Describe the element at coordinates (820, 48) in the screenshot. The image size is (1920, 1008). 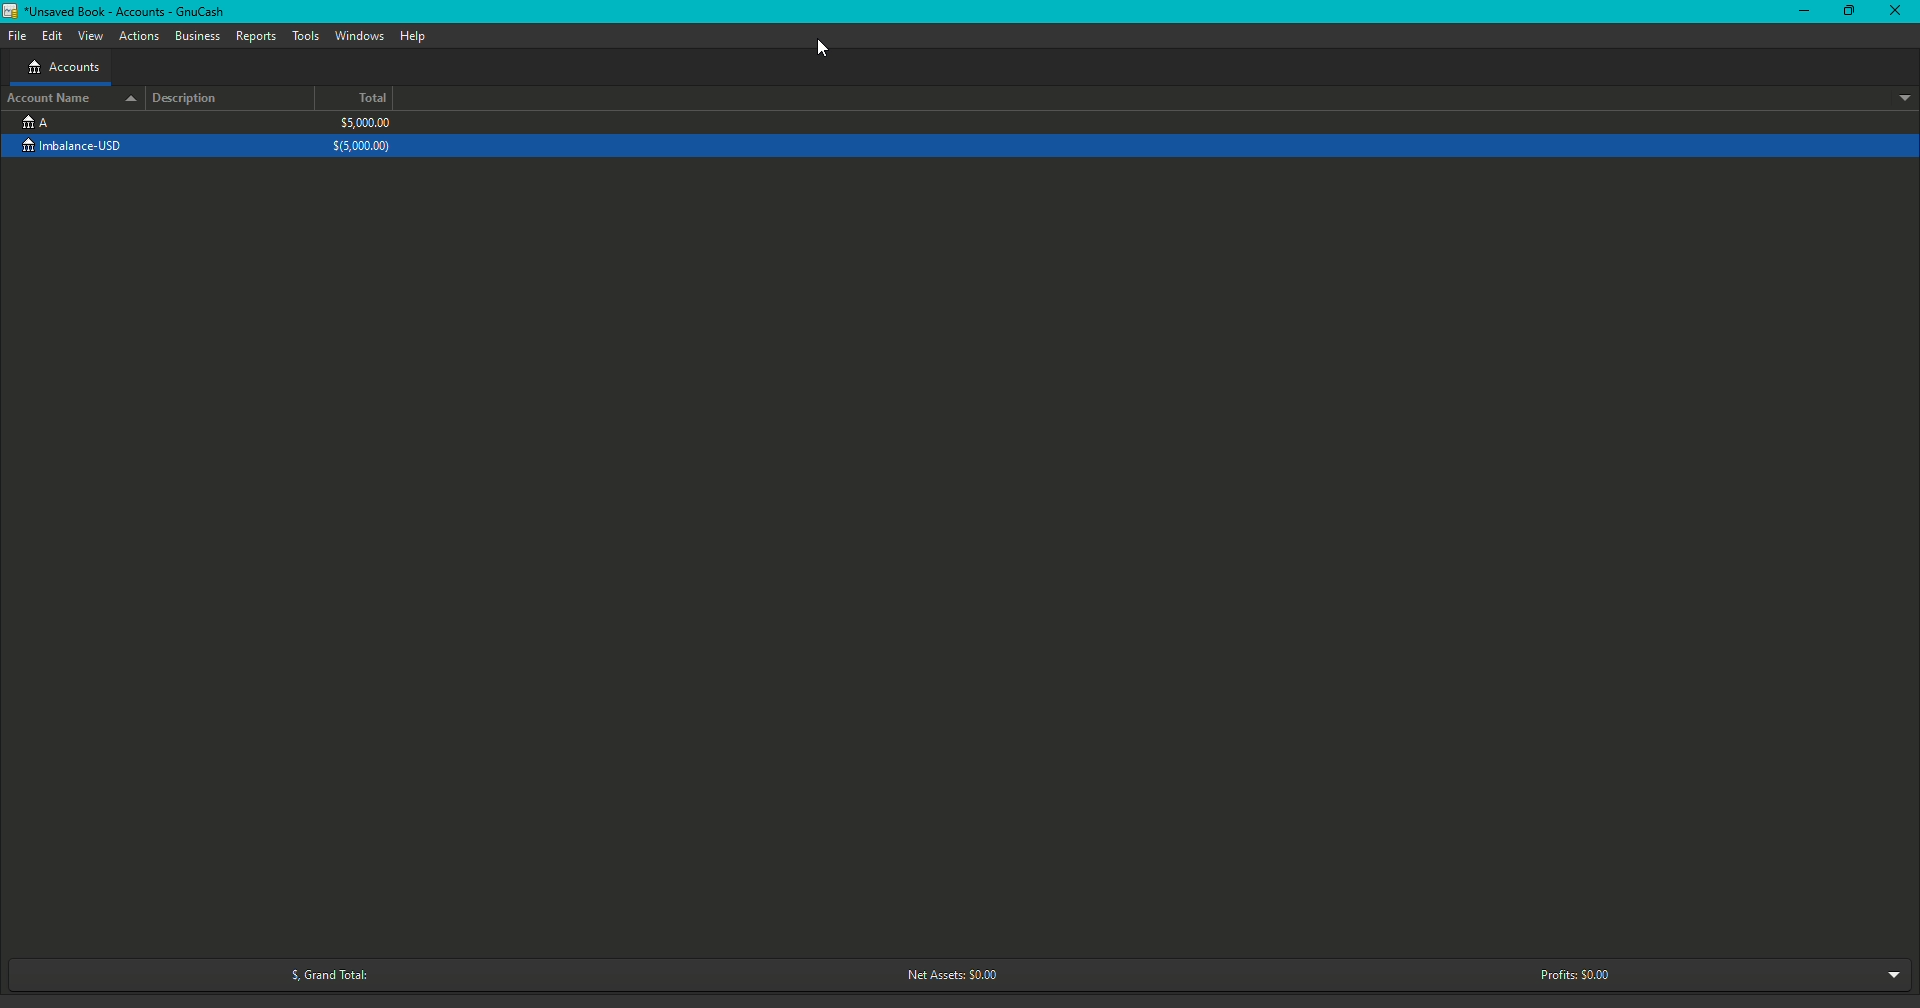
I see `Cursor` at that location.